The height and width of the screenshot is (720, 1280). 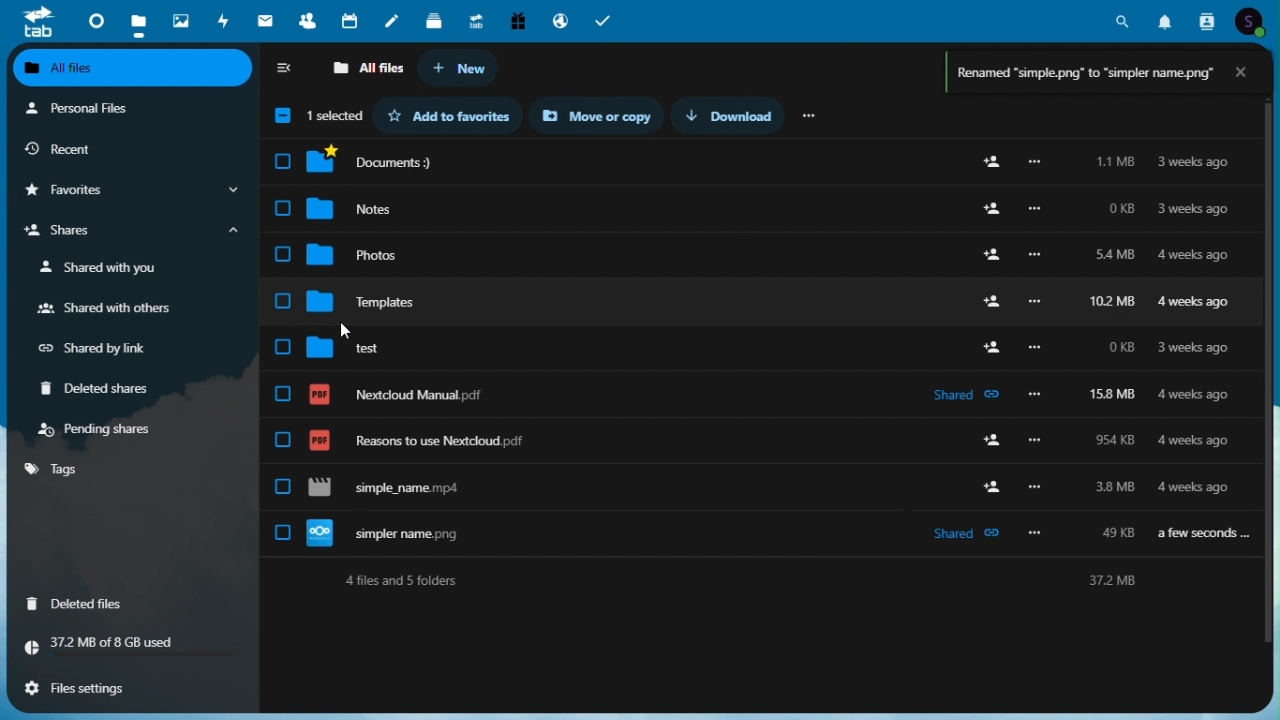 I want to click on all files, so click(x=367, y=69).